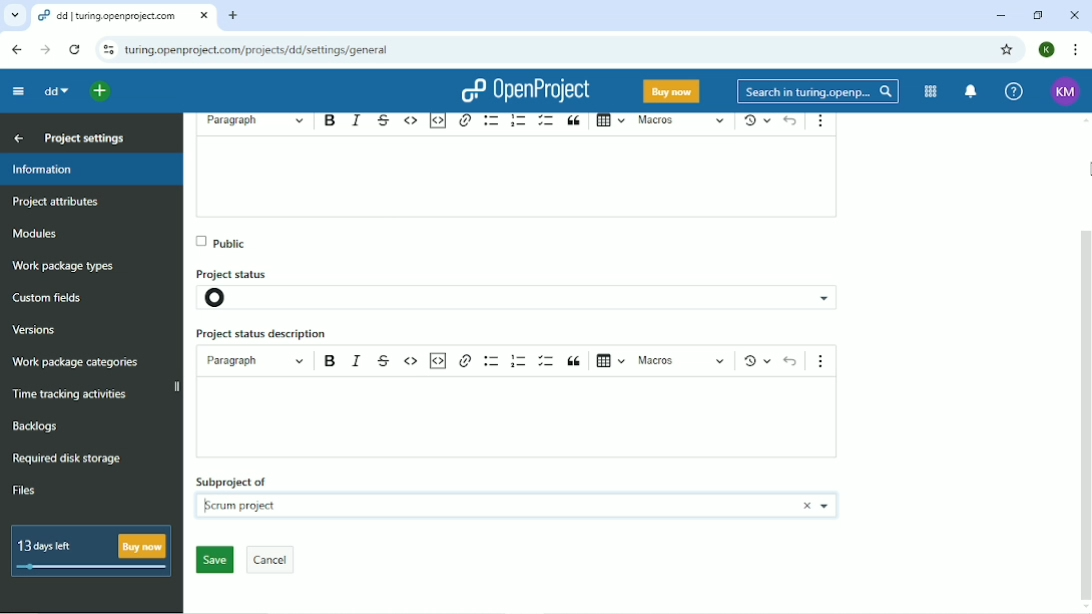  I want to click on OpenProject, so click(526, 89).